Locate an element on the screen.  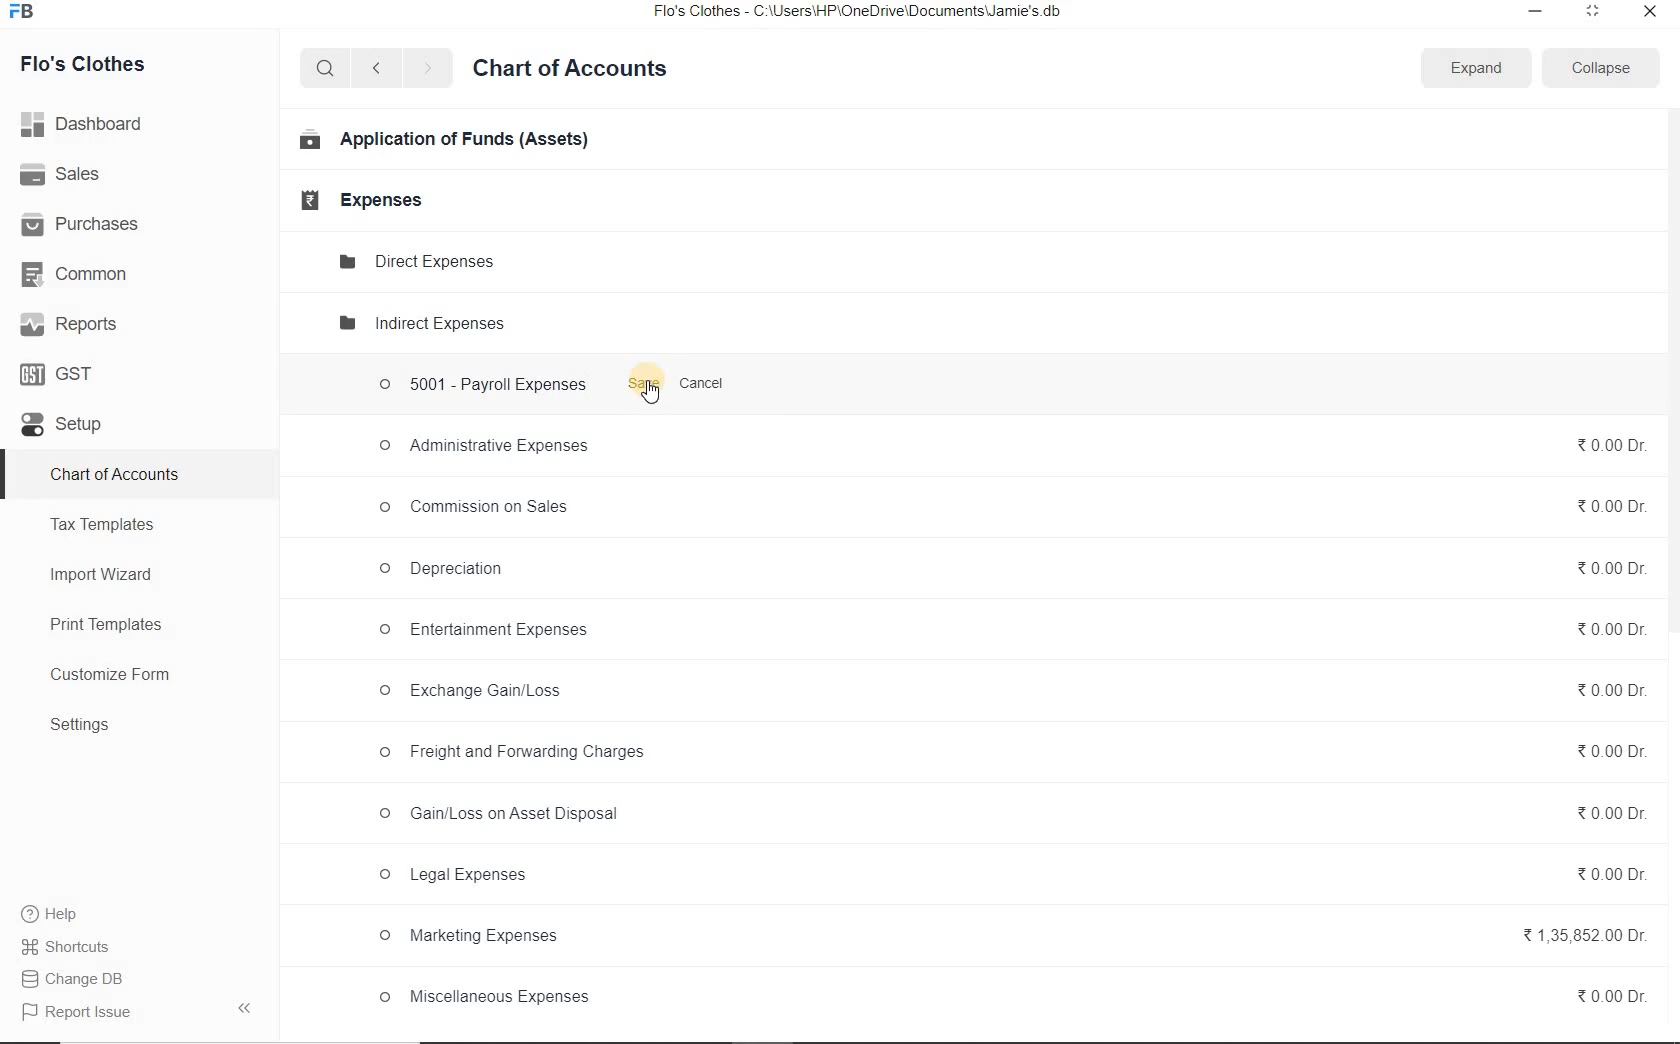
 Change DB is located at coordinates (84, 978).